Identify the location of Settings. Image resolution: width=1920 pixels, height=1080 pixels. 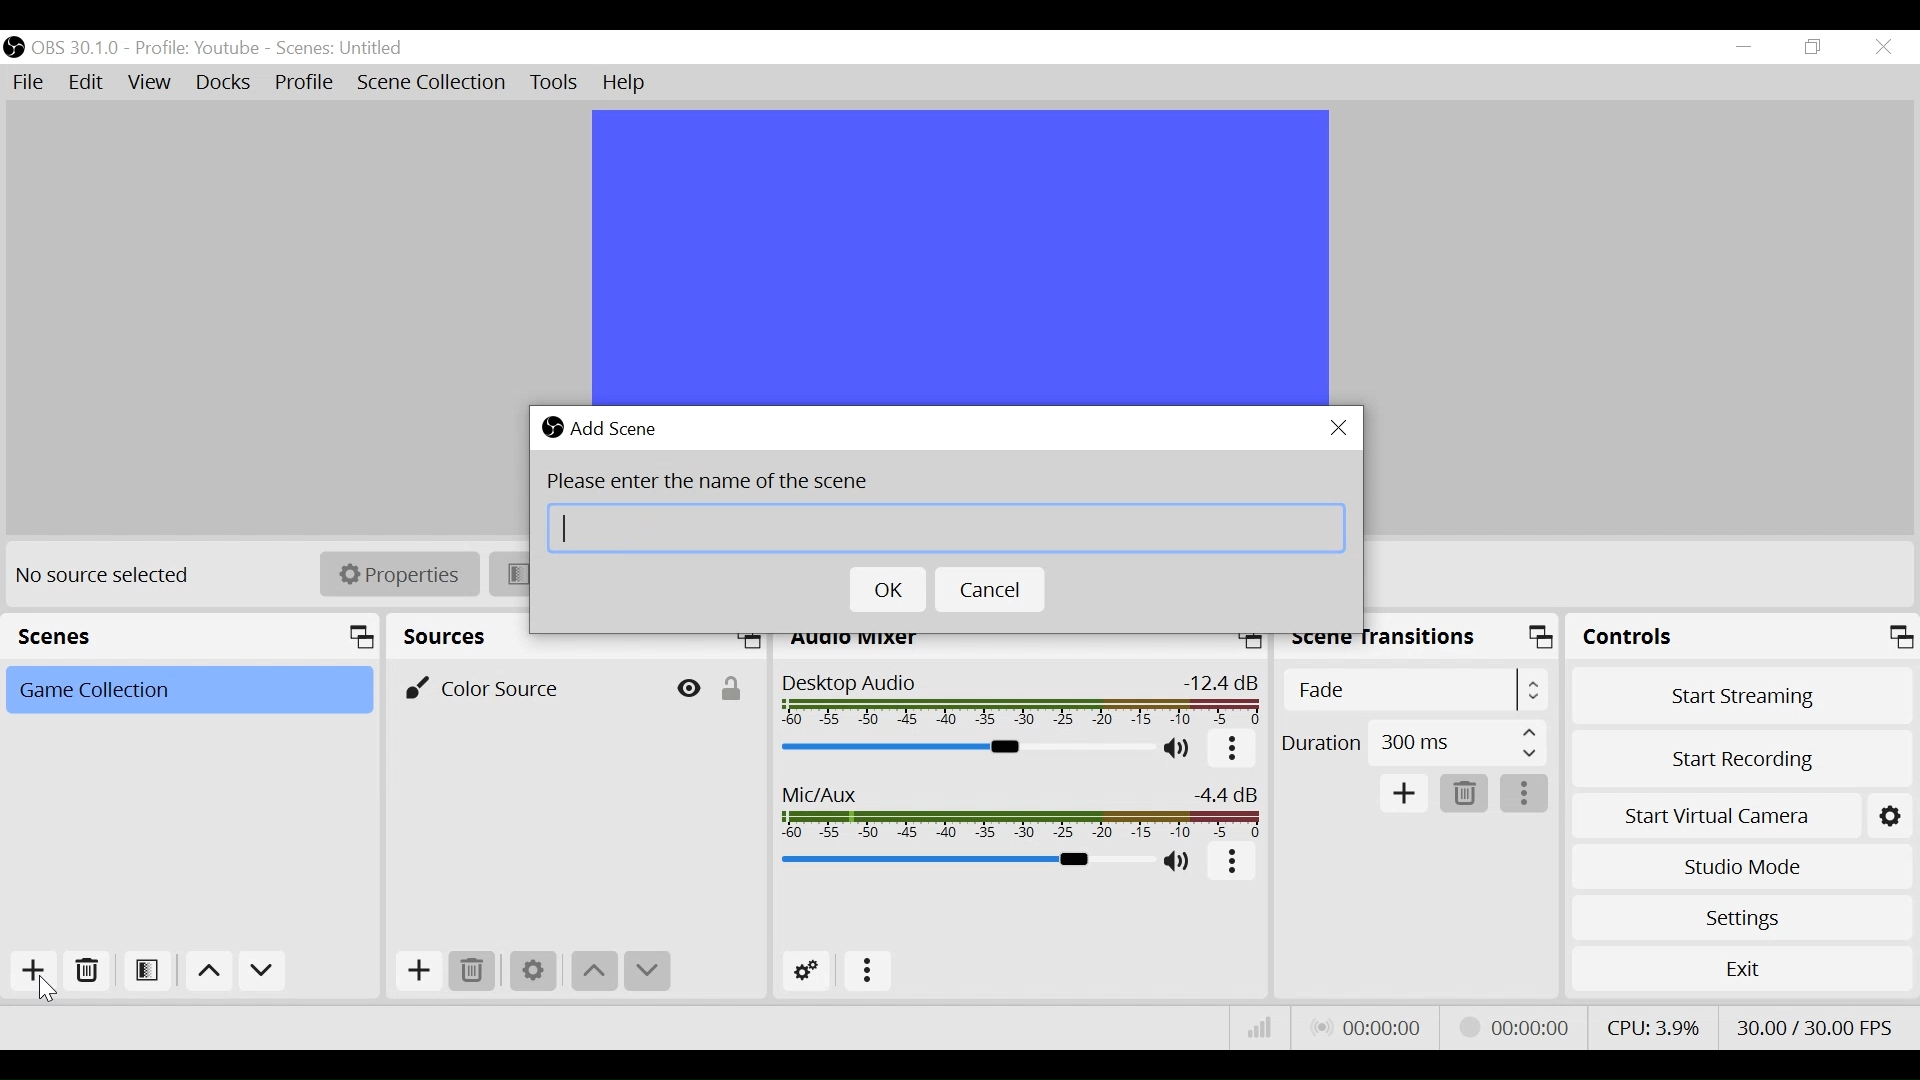
(533, 971).